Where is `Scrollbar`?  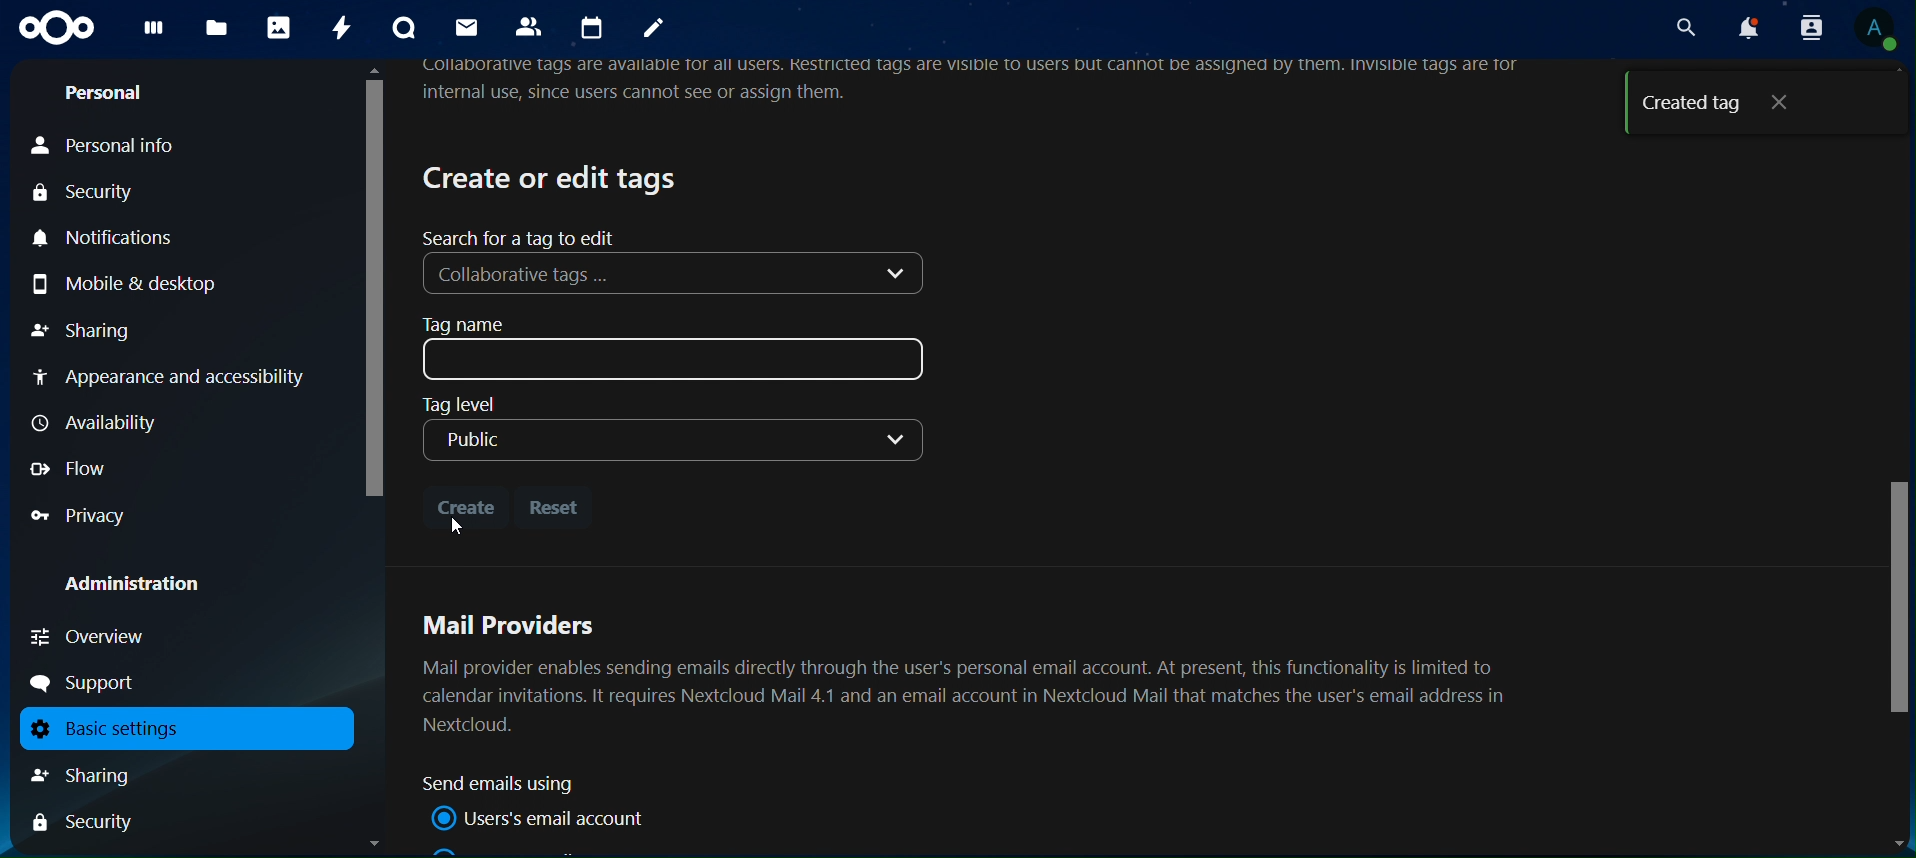
Scrollbar is located at coordinates (372, 457).